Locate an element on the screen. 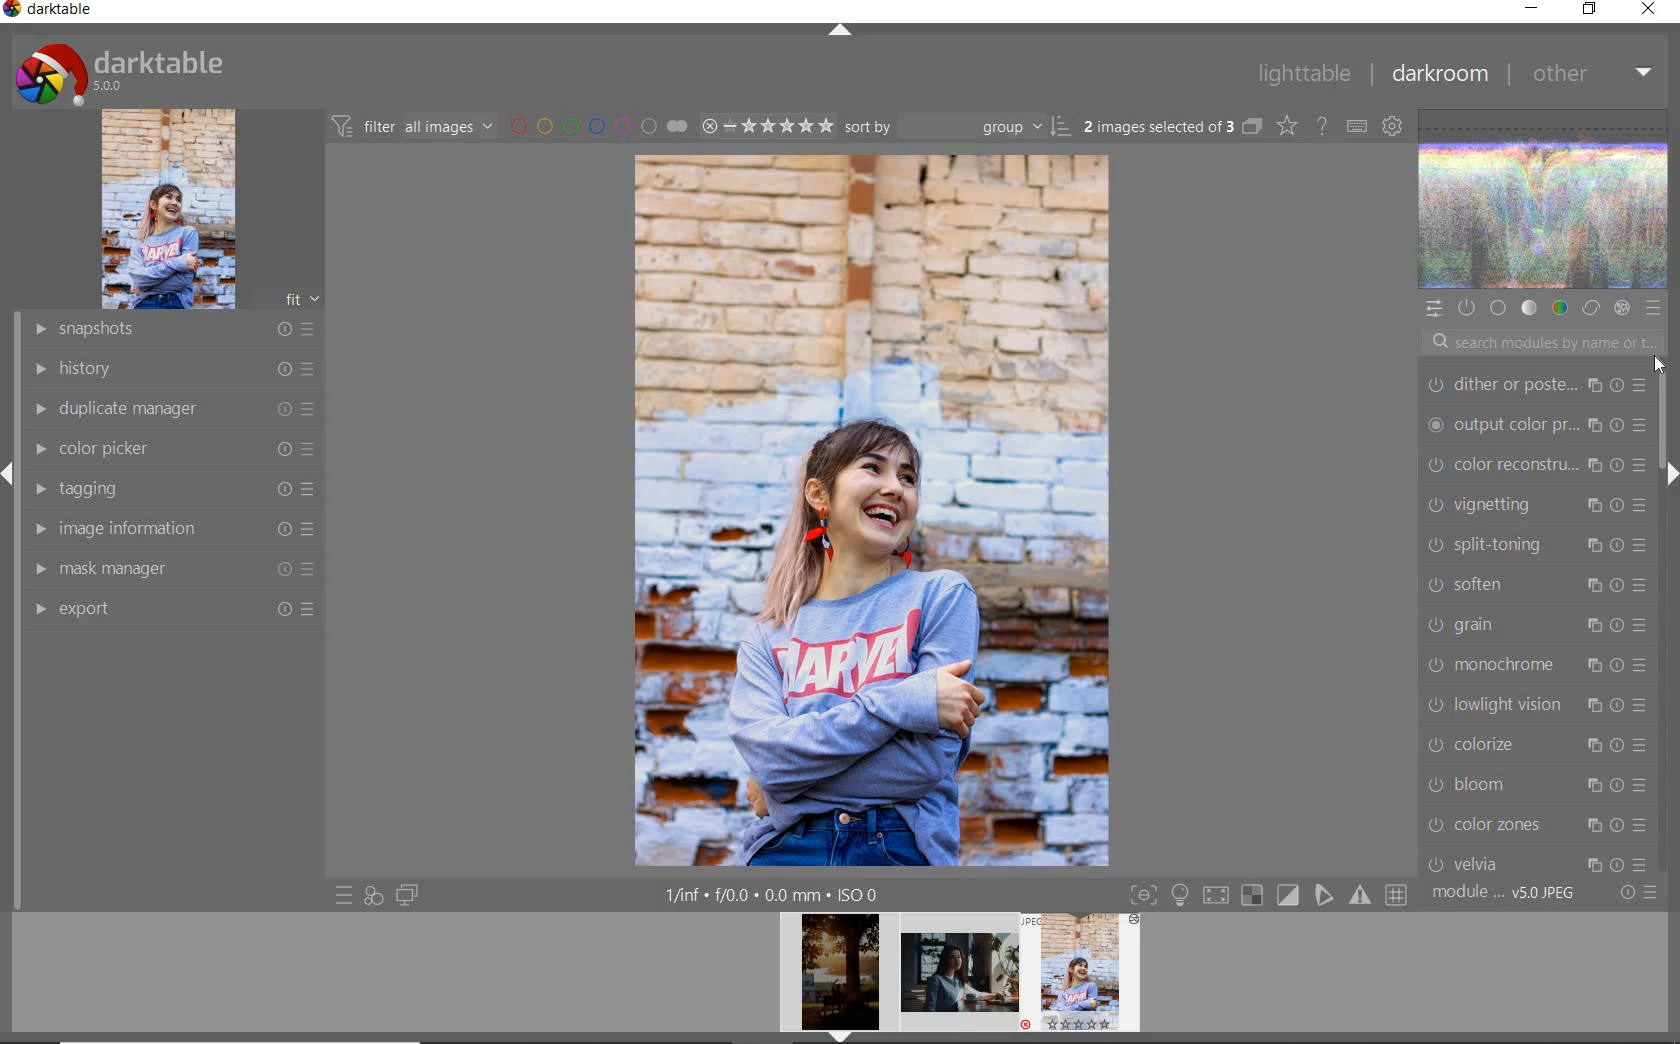 The height and width of the screenshot is (1044, 1680). reset or preset preference is located at coordinates (1637, 894).